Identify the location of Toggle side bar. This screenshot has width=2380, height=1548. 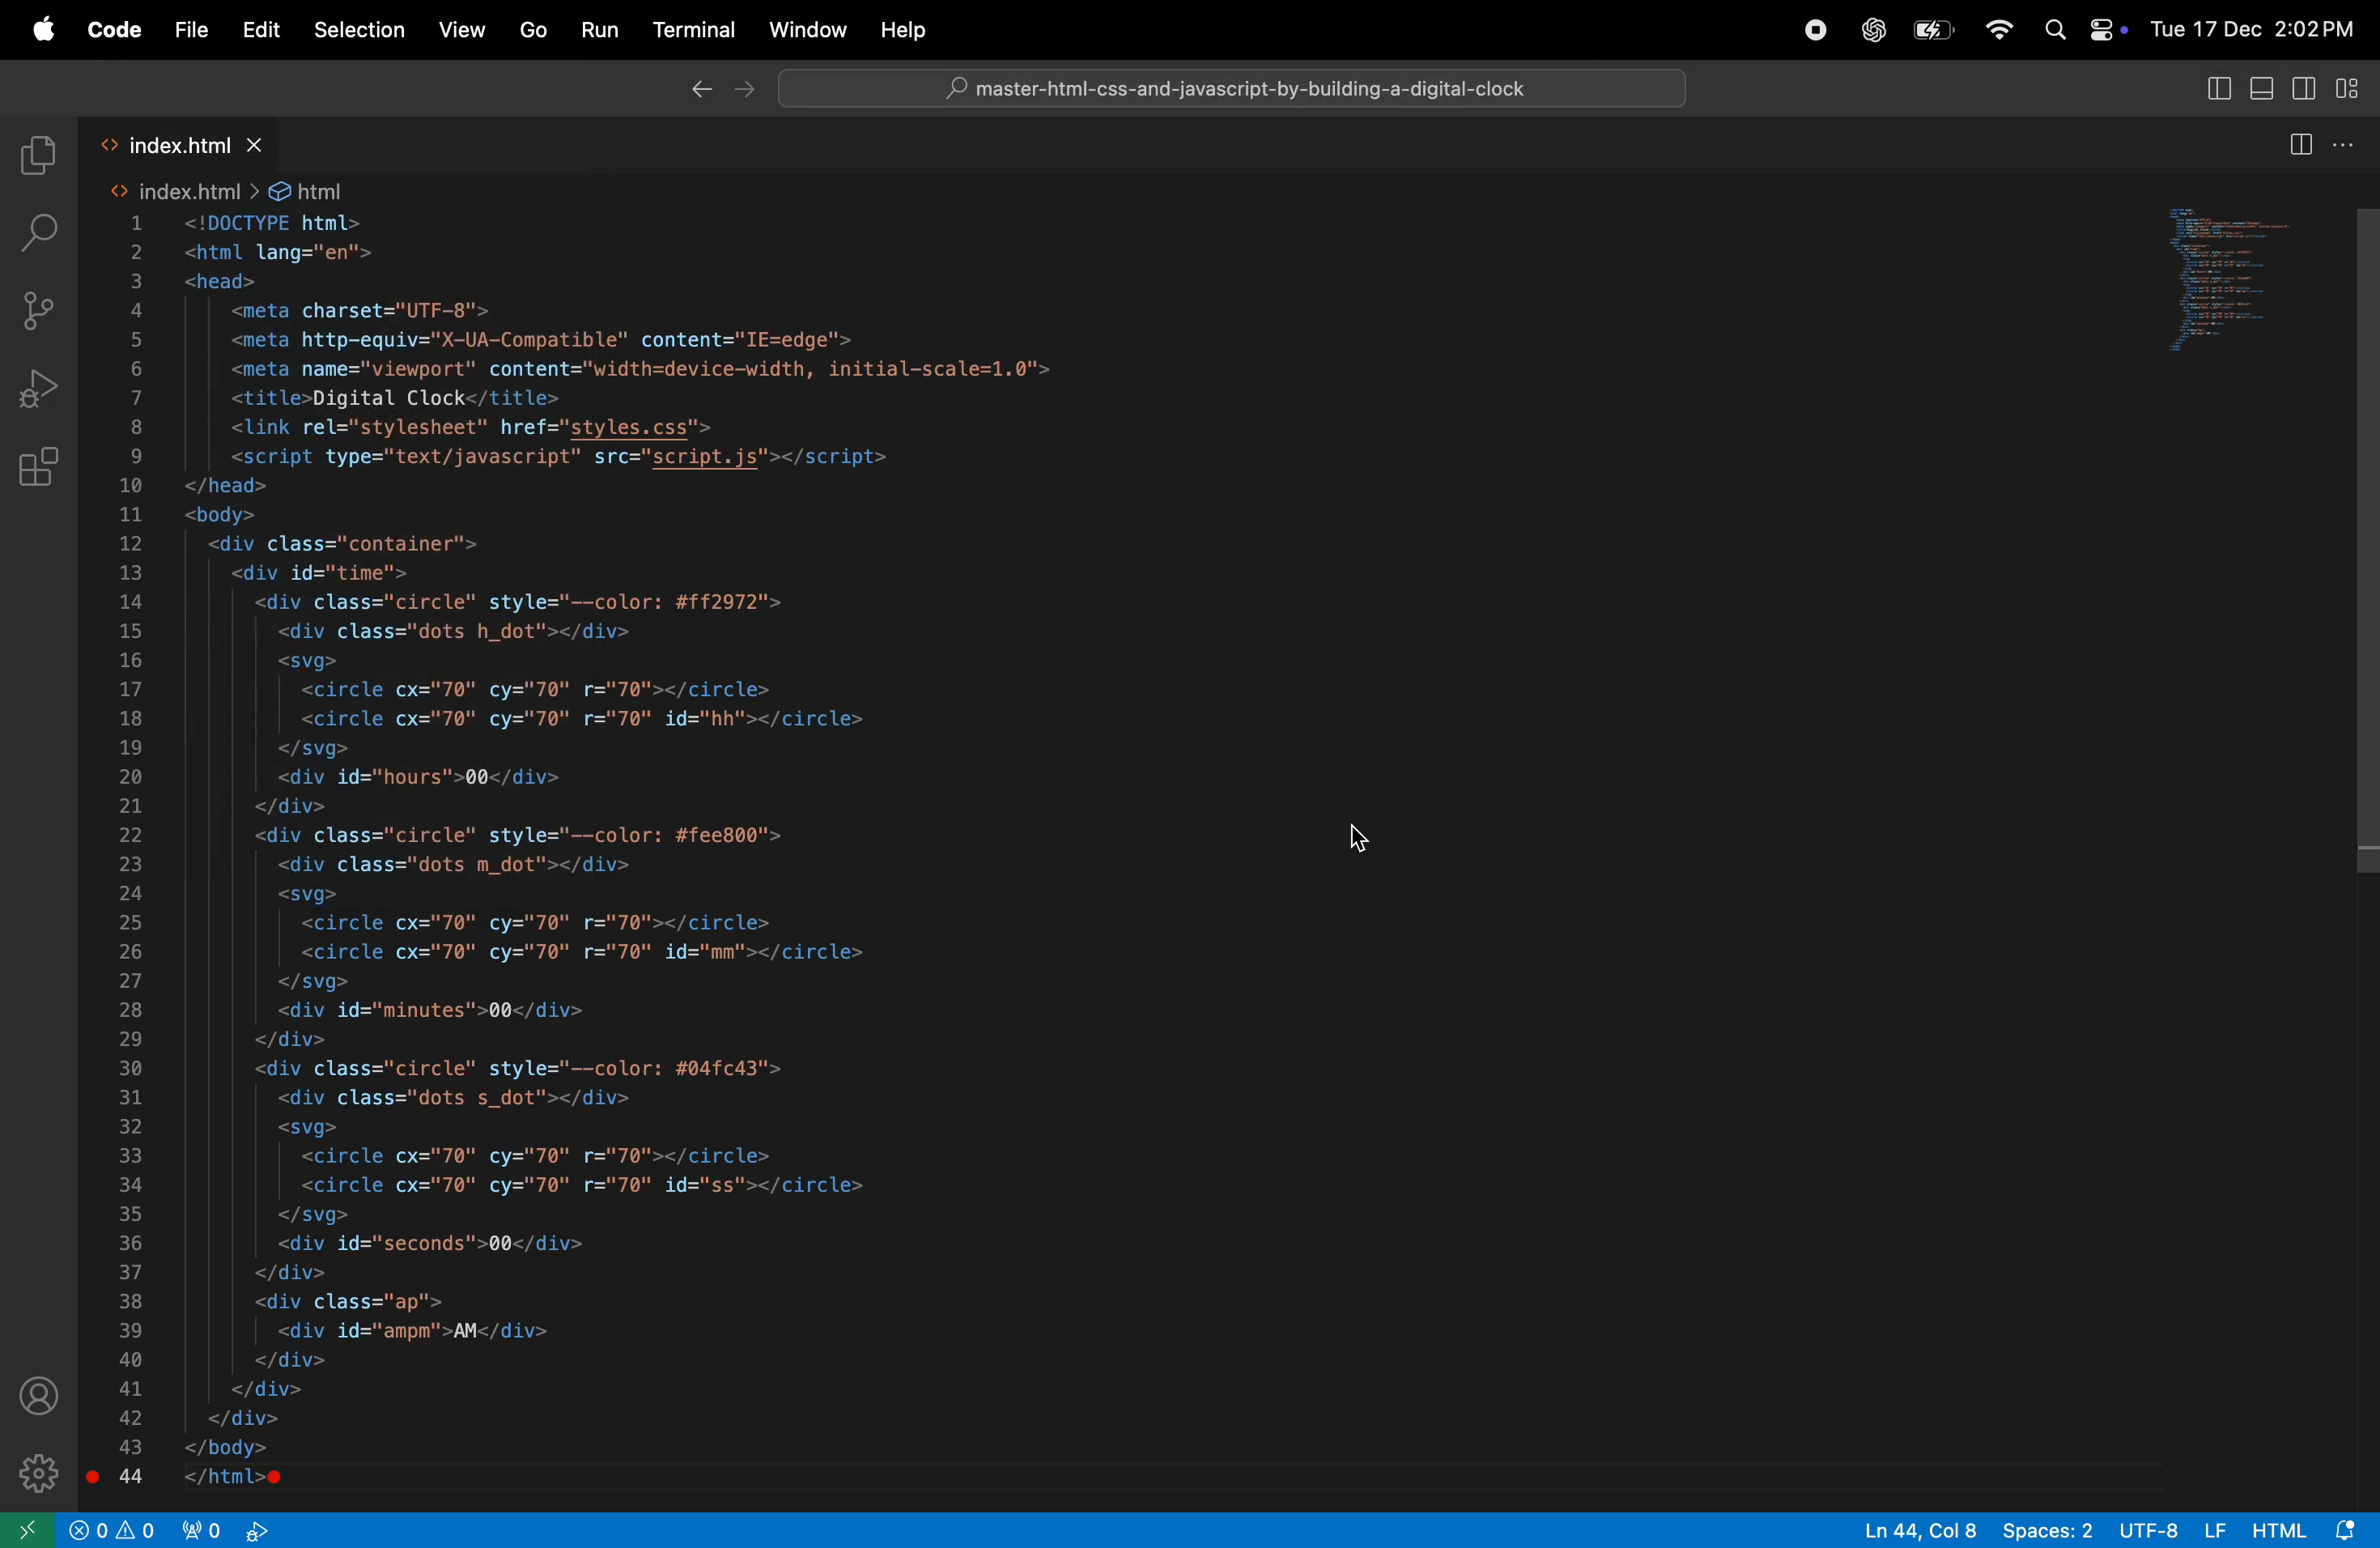
(2212, 90).